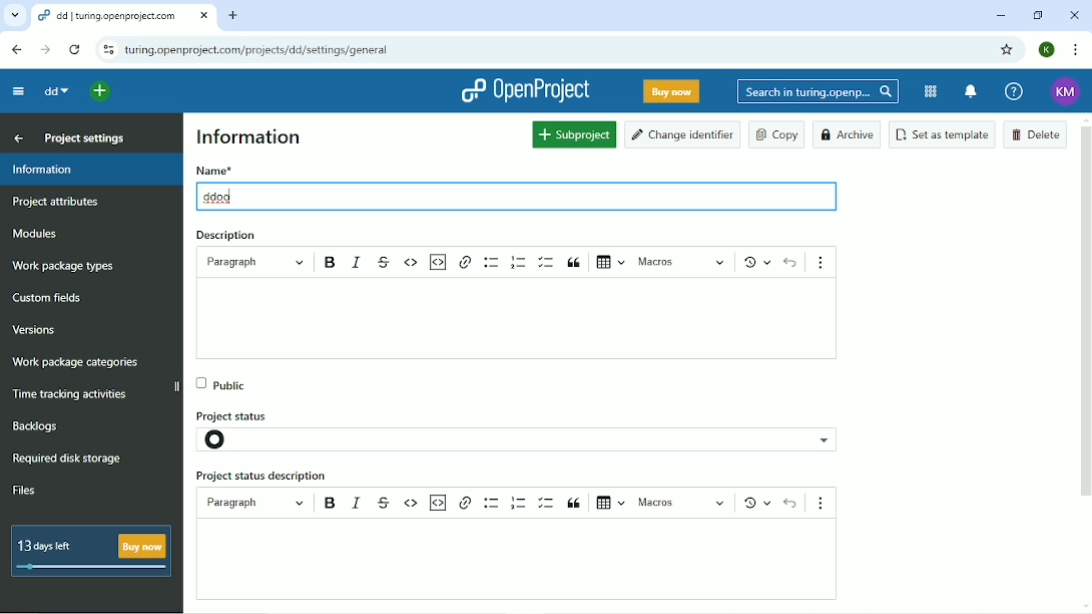 This screenshot has width=1092, height=614. I want to click on Collapse project menu, so click(19, 92).